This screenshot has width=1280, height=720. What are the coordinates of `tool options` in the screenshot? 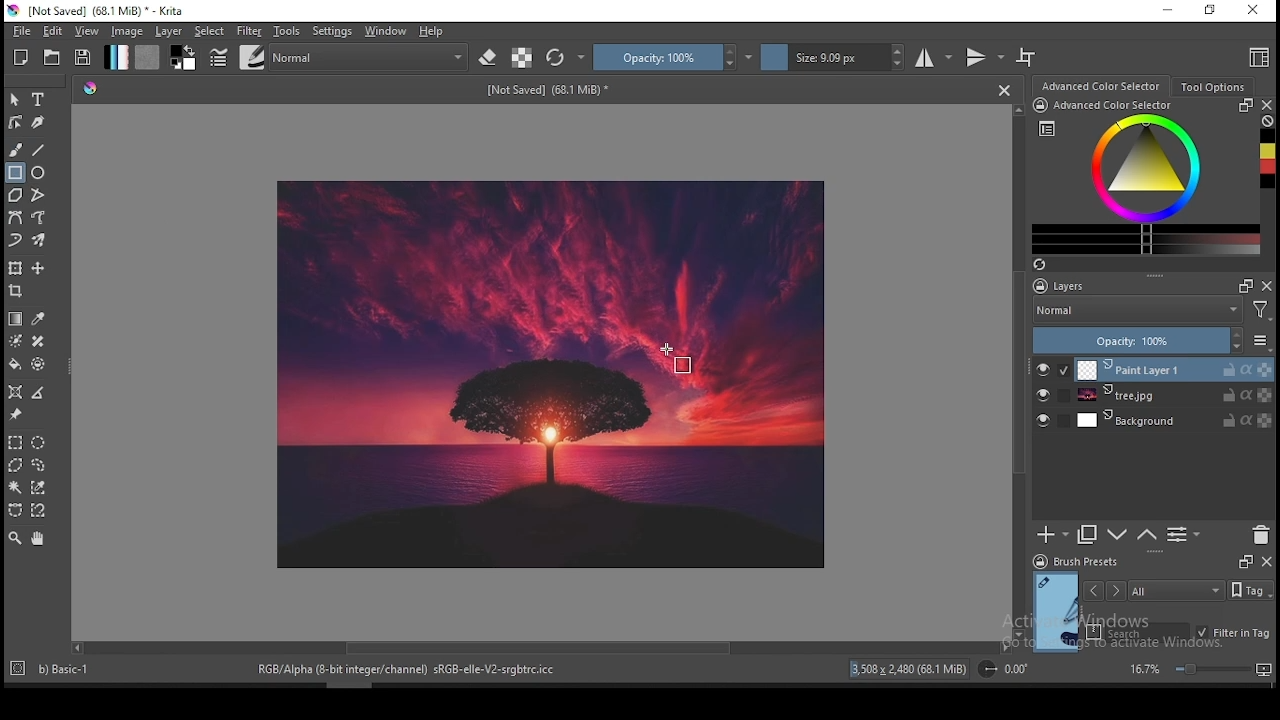 It's located at (1211, 86).